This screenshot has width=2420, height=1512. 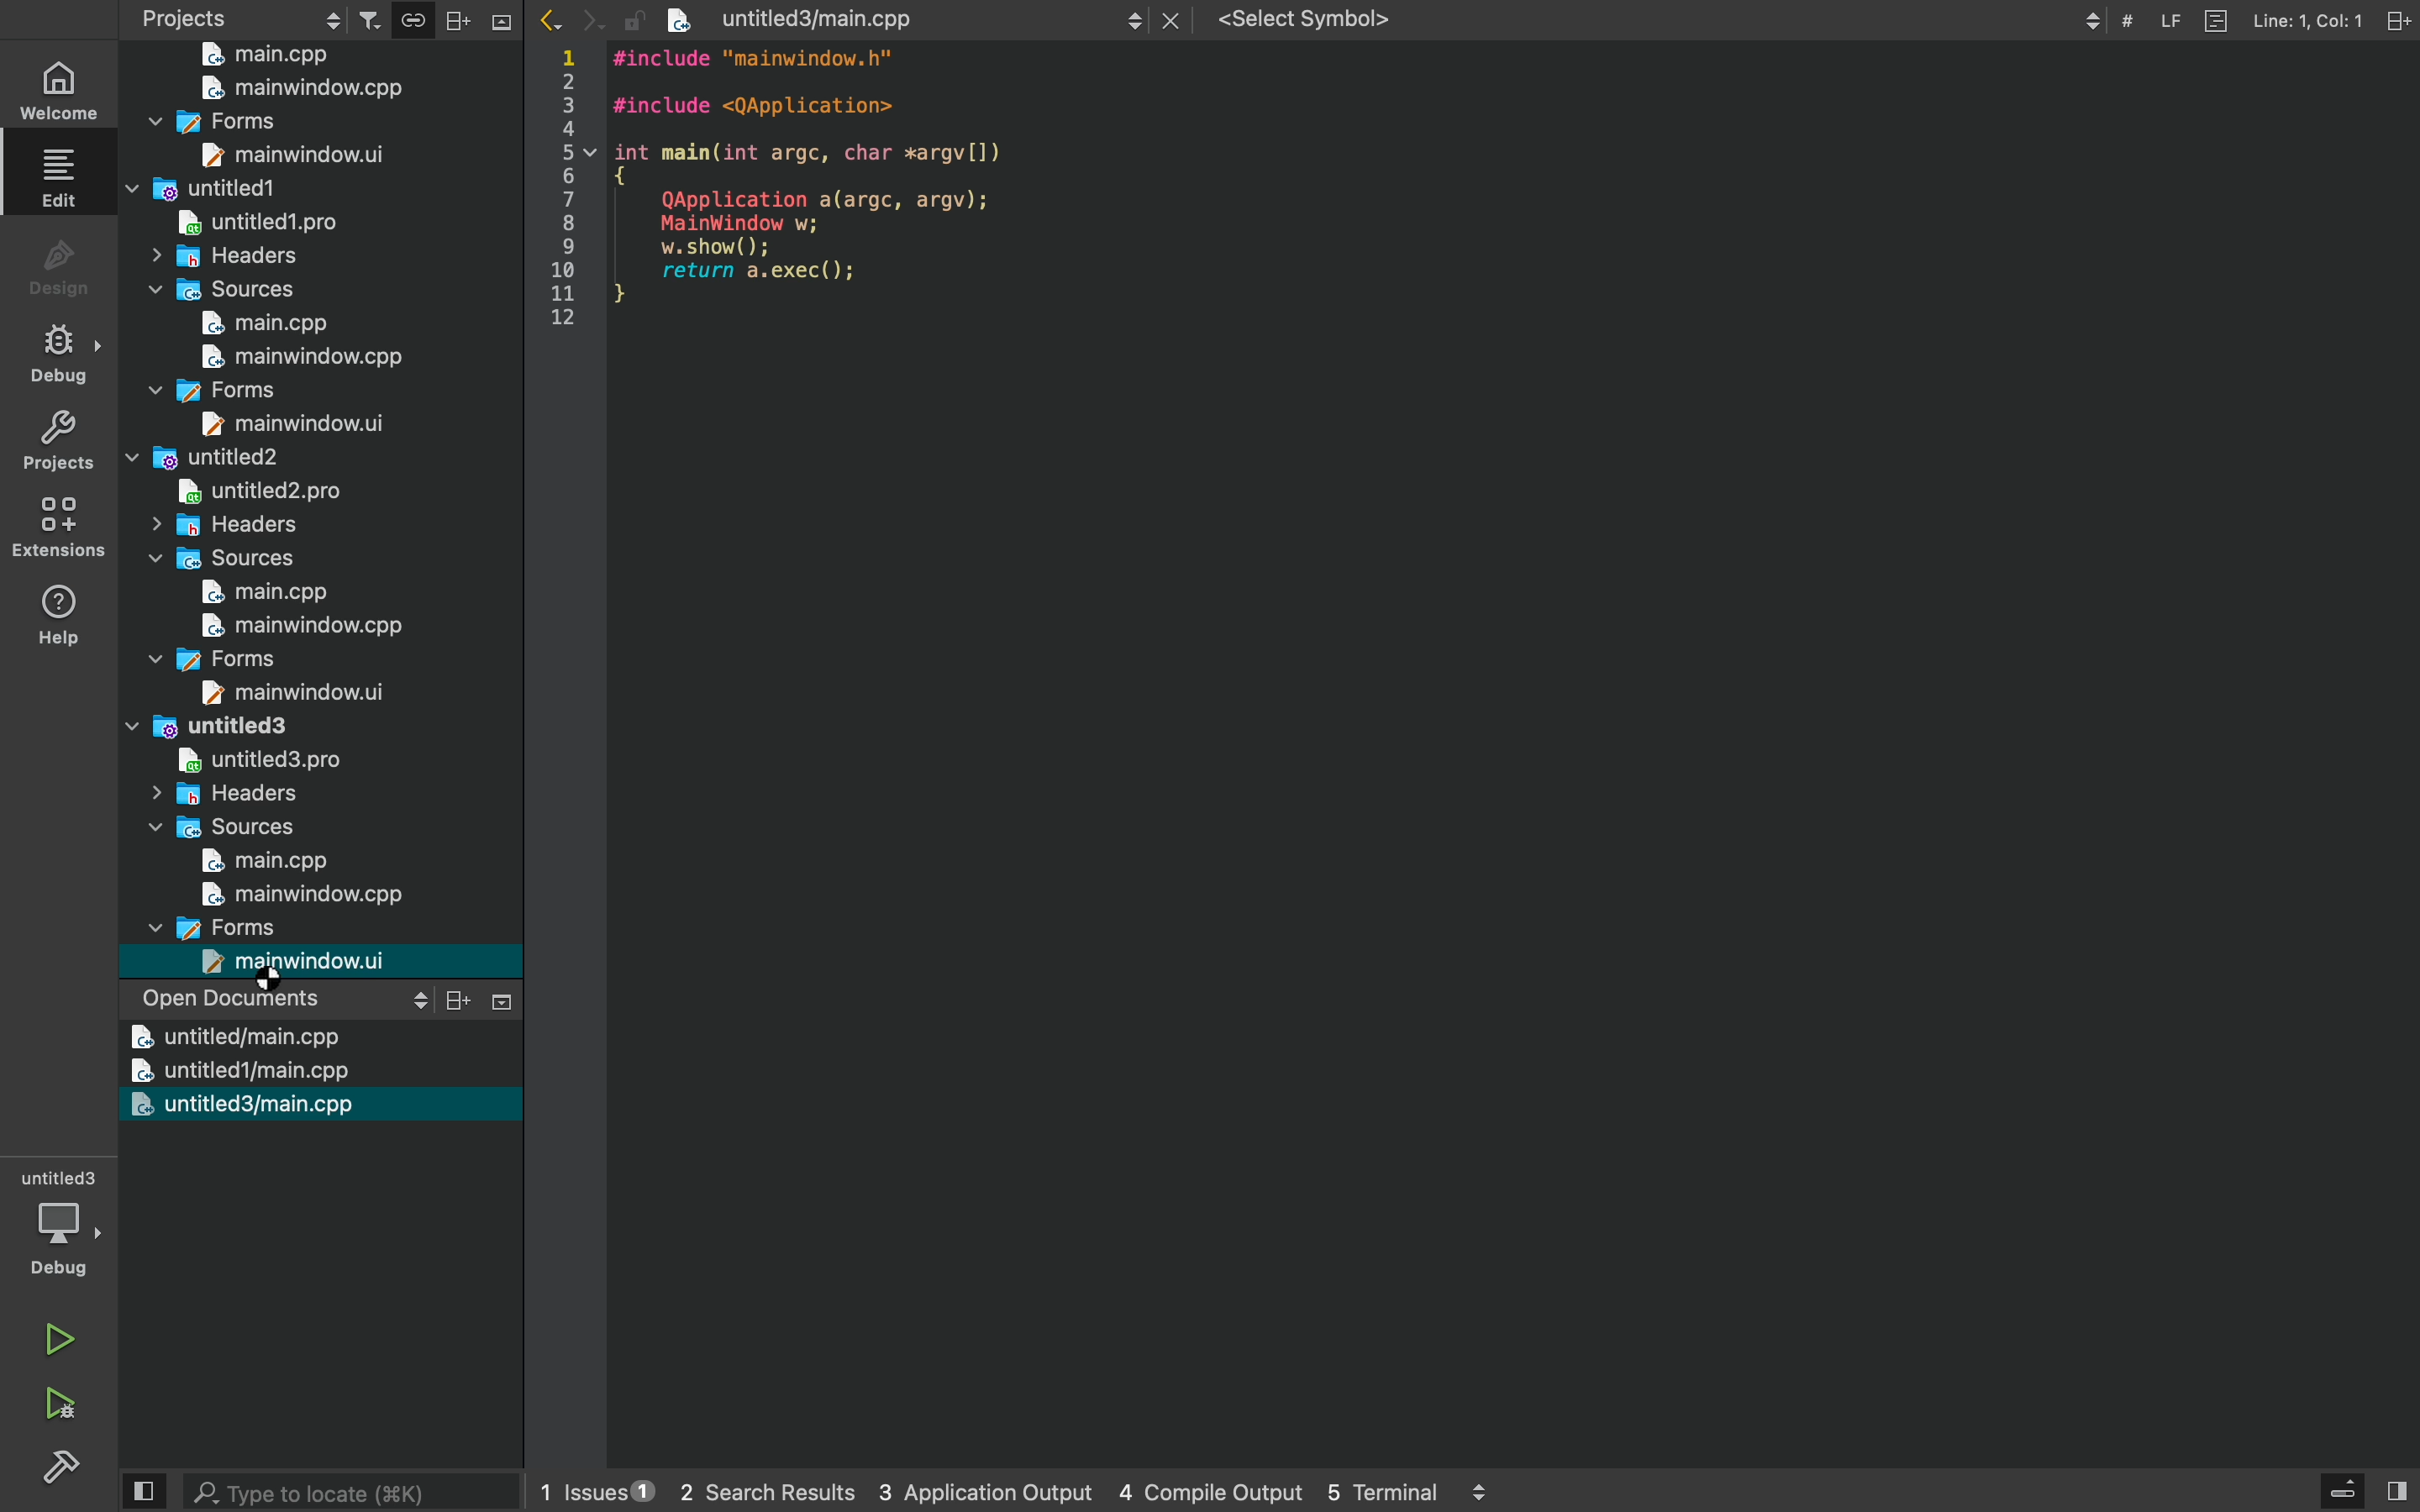 What do you see at coordinates (279, 927) in the screenshot?
I see `` at bounding box center [279, 927].